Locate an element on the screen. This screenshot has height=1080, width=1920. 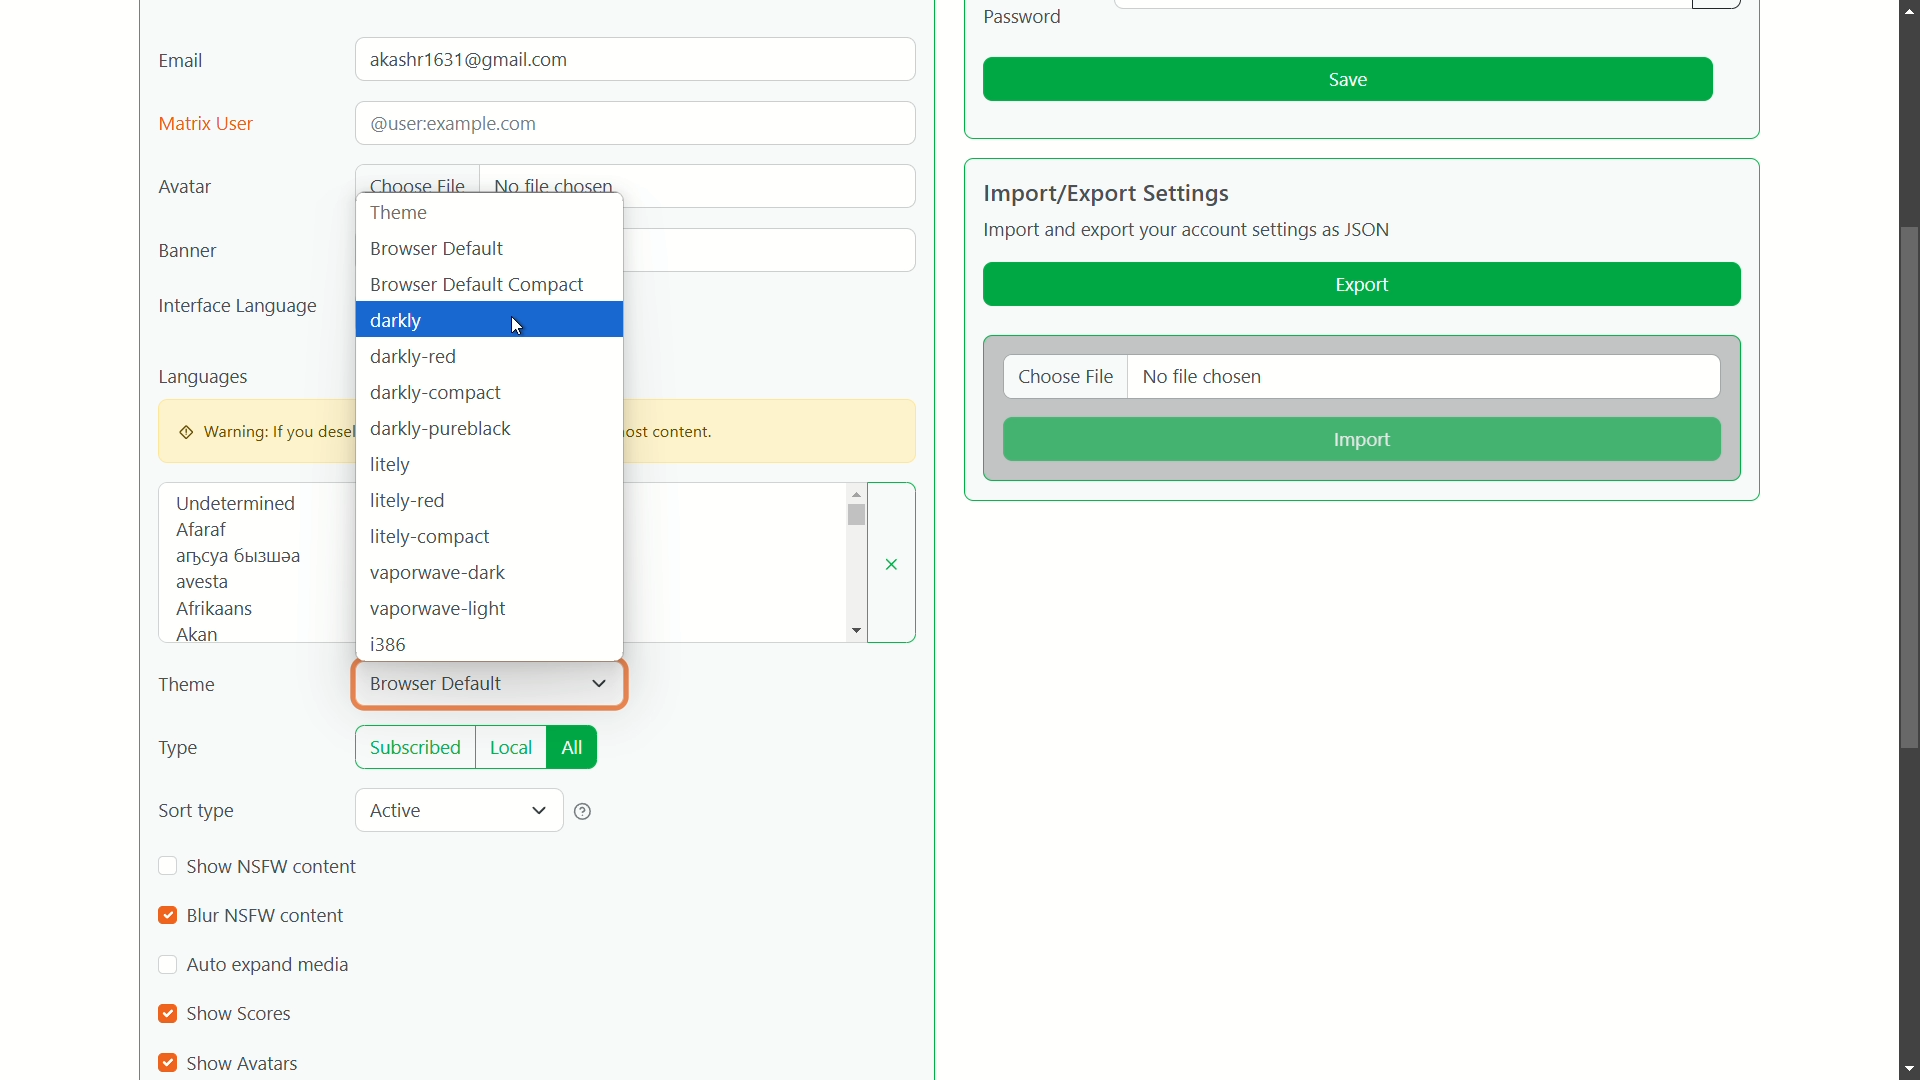
type is located at coordinates (179, 750).